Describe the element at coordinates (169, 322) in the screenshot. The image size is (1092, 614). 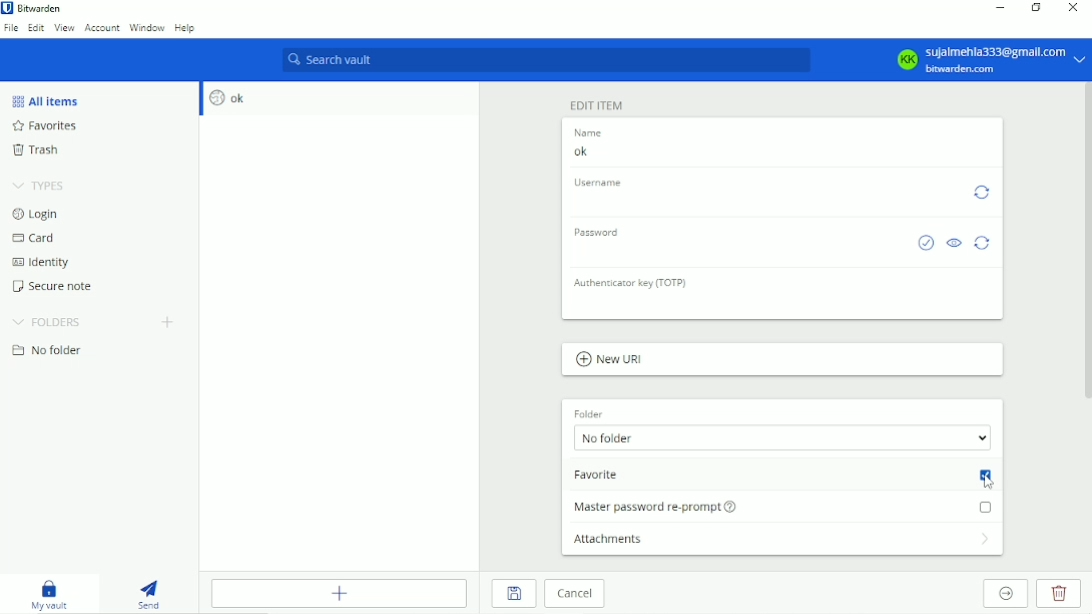
I see `Create folder` at that location.